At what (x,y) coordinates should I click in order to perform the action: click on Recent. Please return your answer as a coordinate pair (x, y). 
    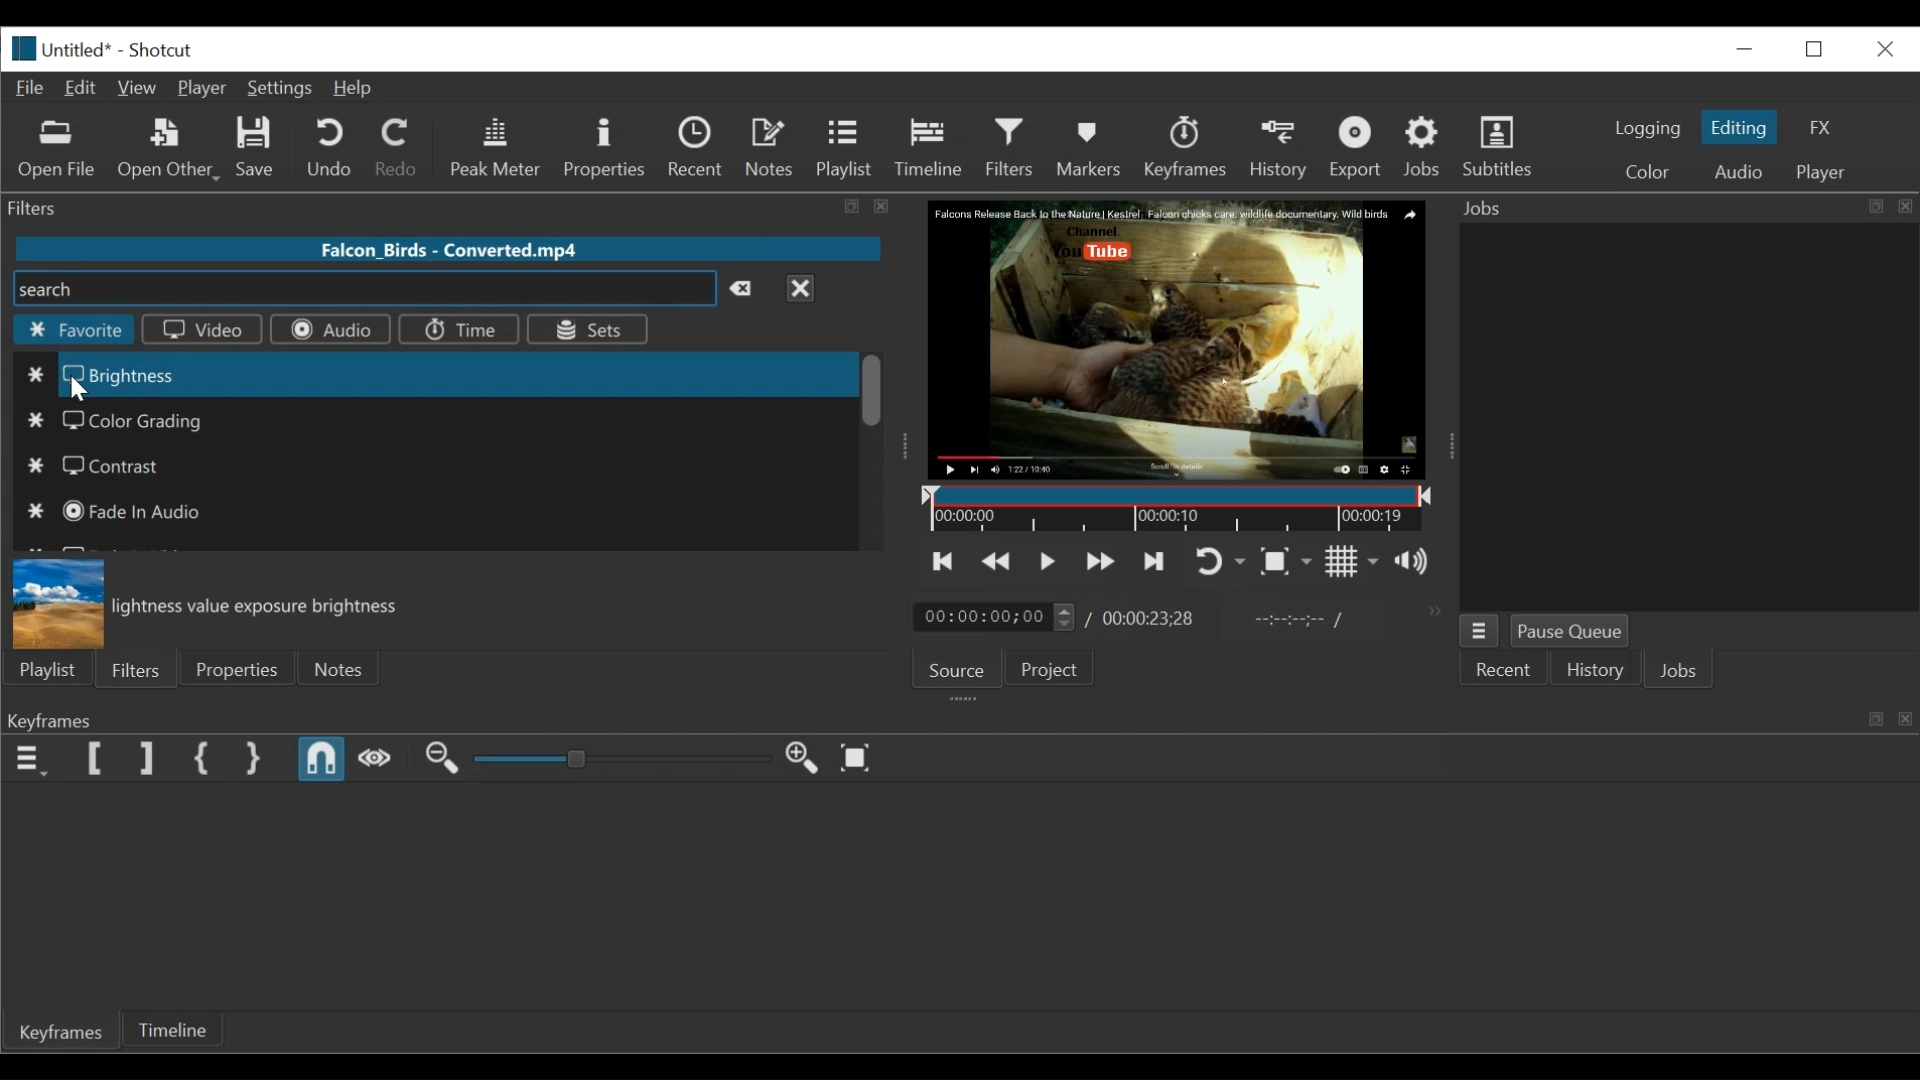
    Looking at the image, I should click on (1504, 669).